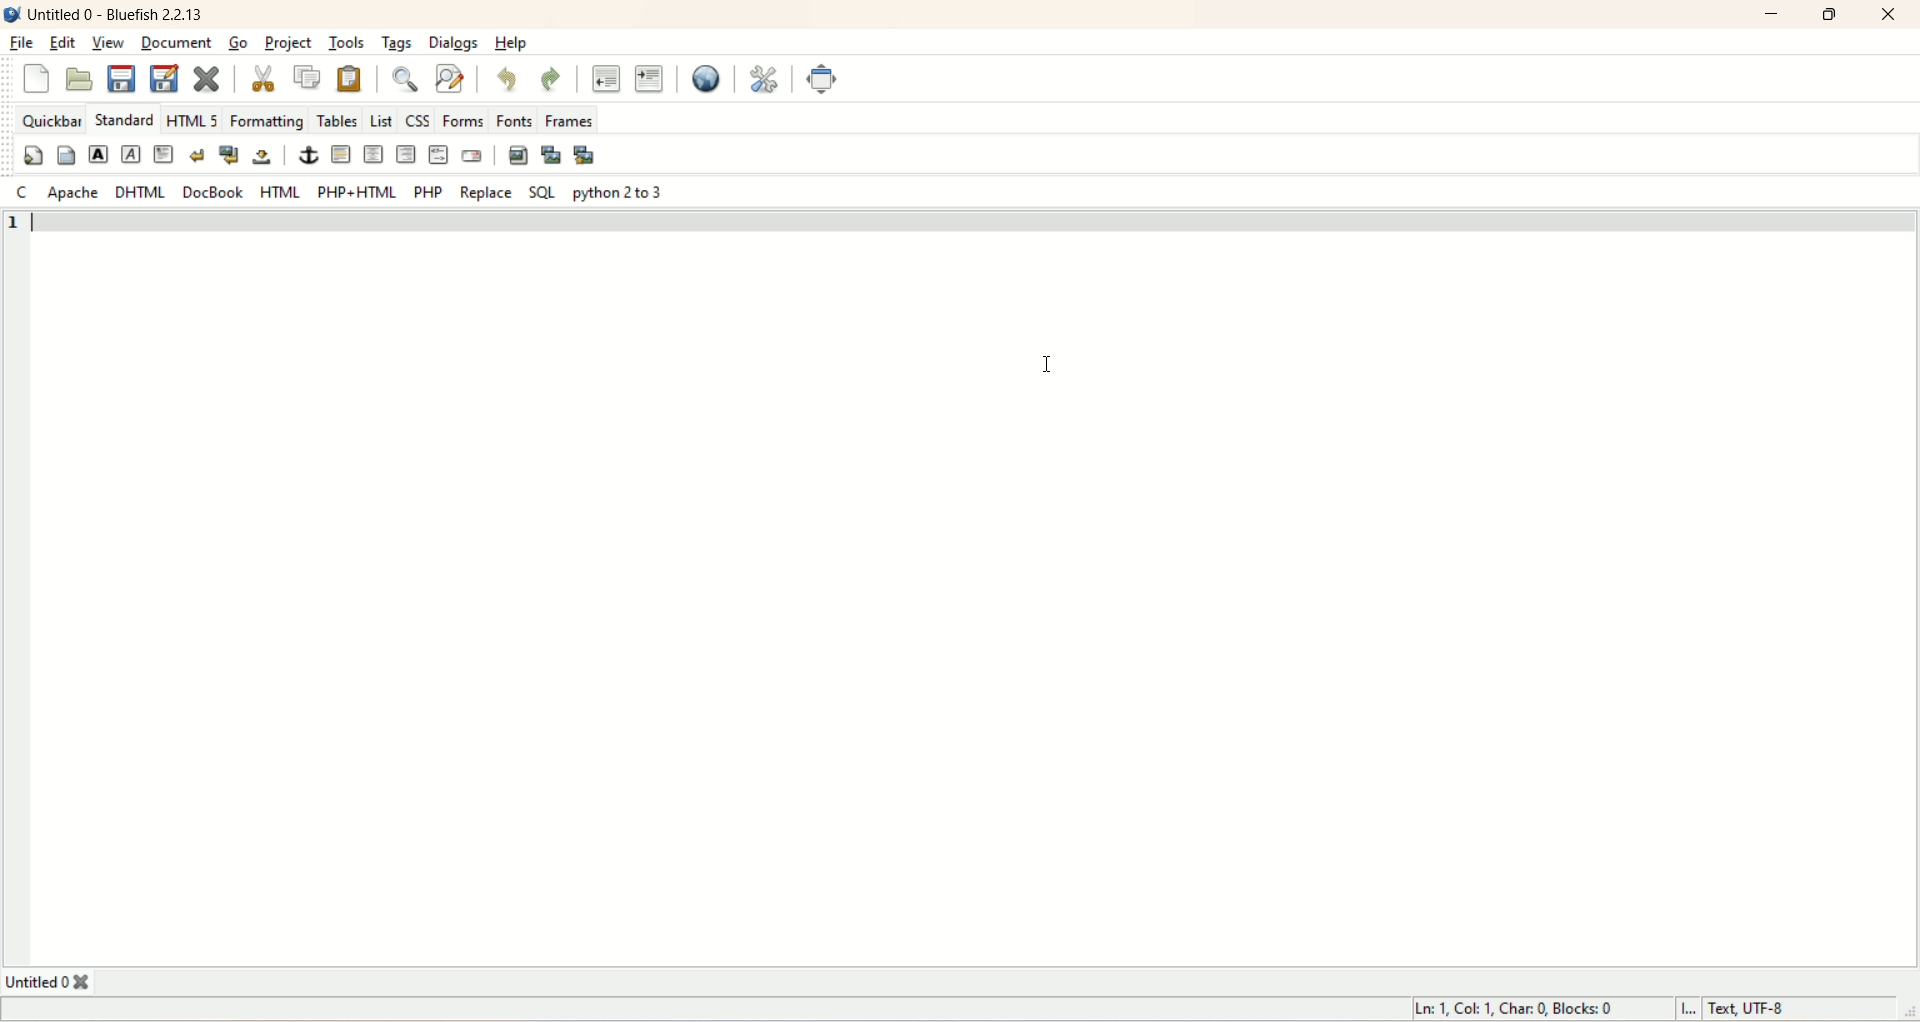  I want to click on projects, so click(291, 45).